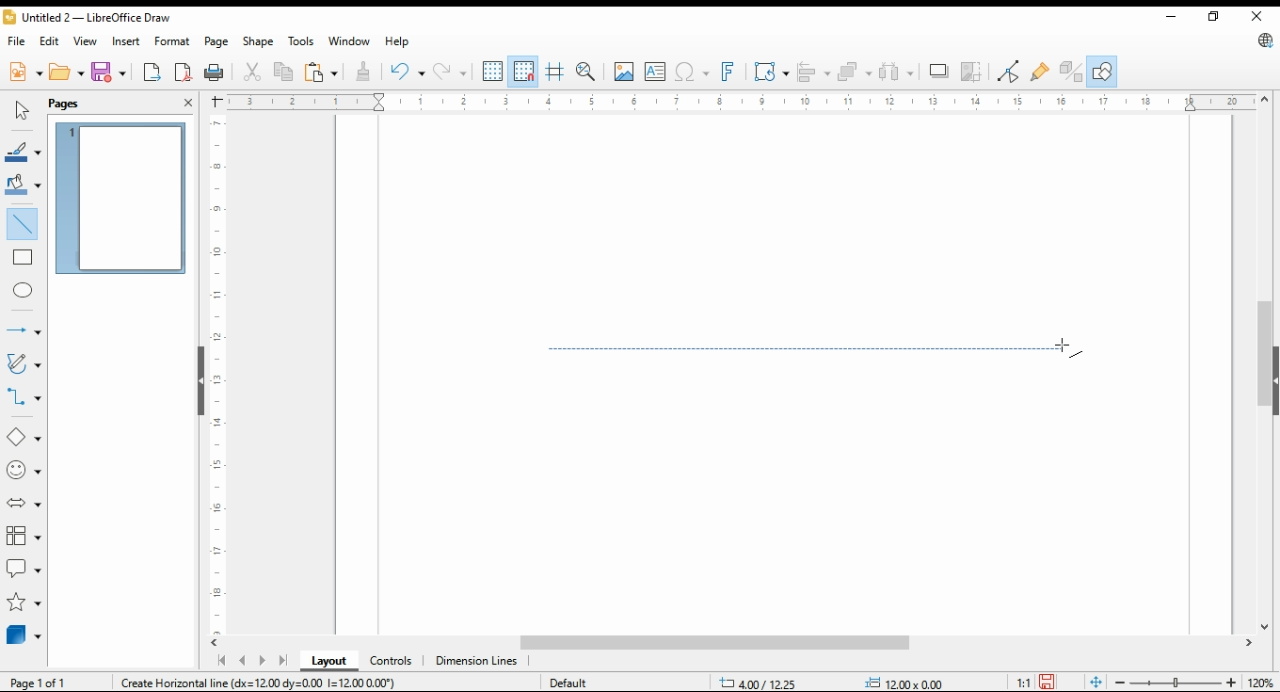 The image size is (1280, 692). What do you see at coordinates (492, 71) in the screenshot?
I see `show grids` at bounding box center [492, 71].